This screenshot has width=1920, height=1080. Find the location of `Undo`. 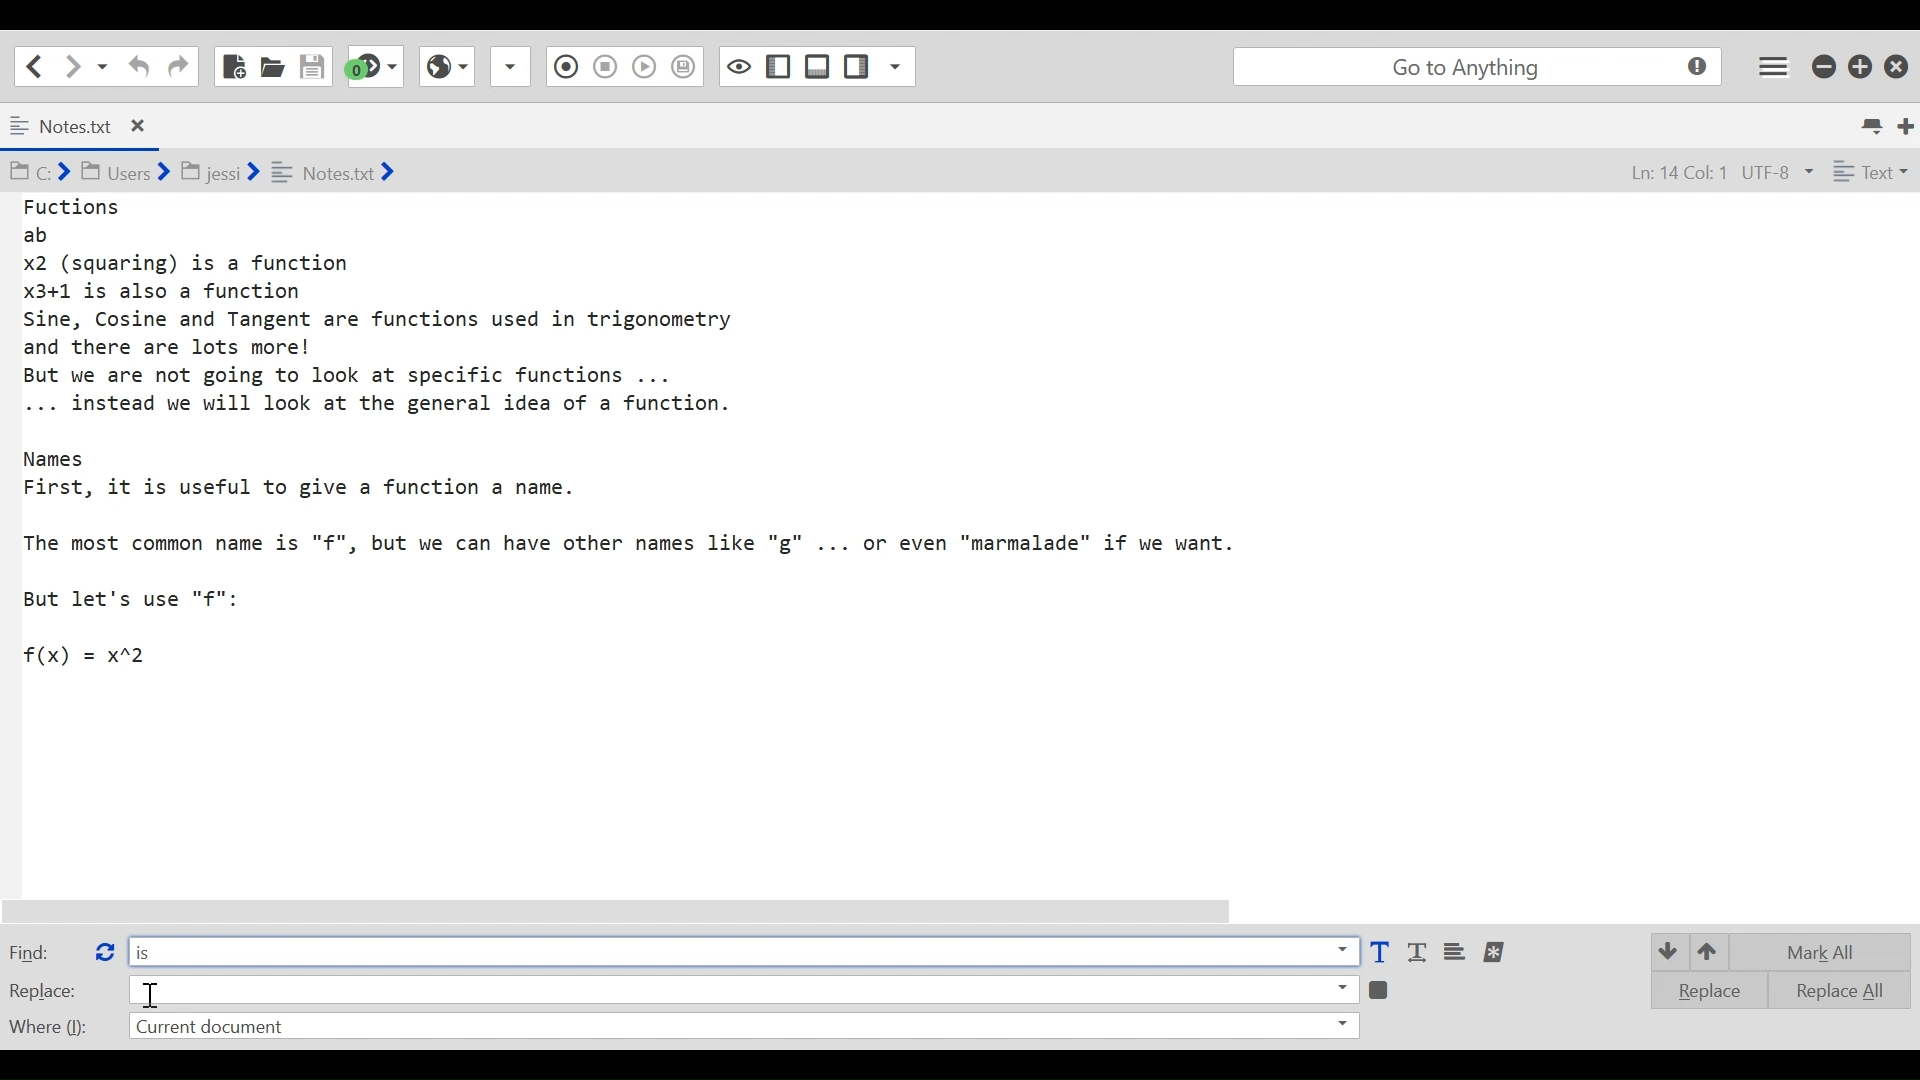

Undo is located at coordinates (136, 66).